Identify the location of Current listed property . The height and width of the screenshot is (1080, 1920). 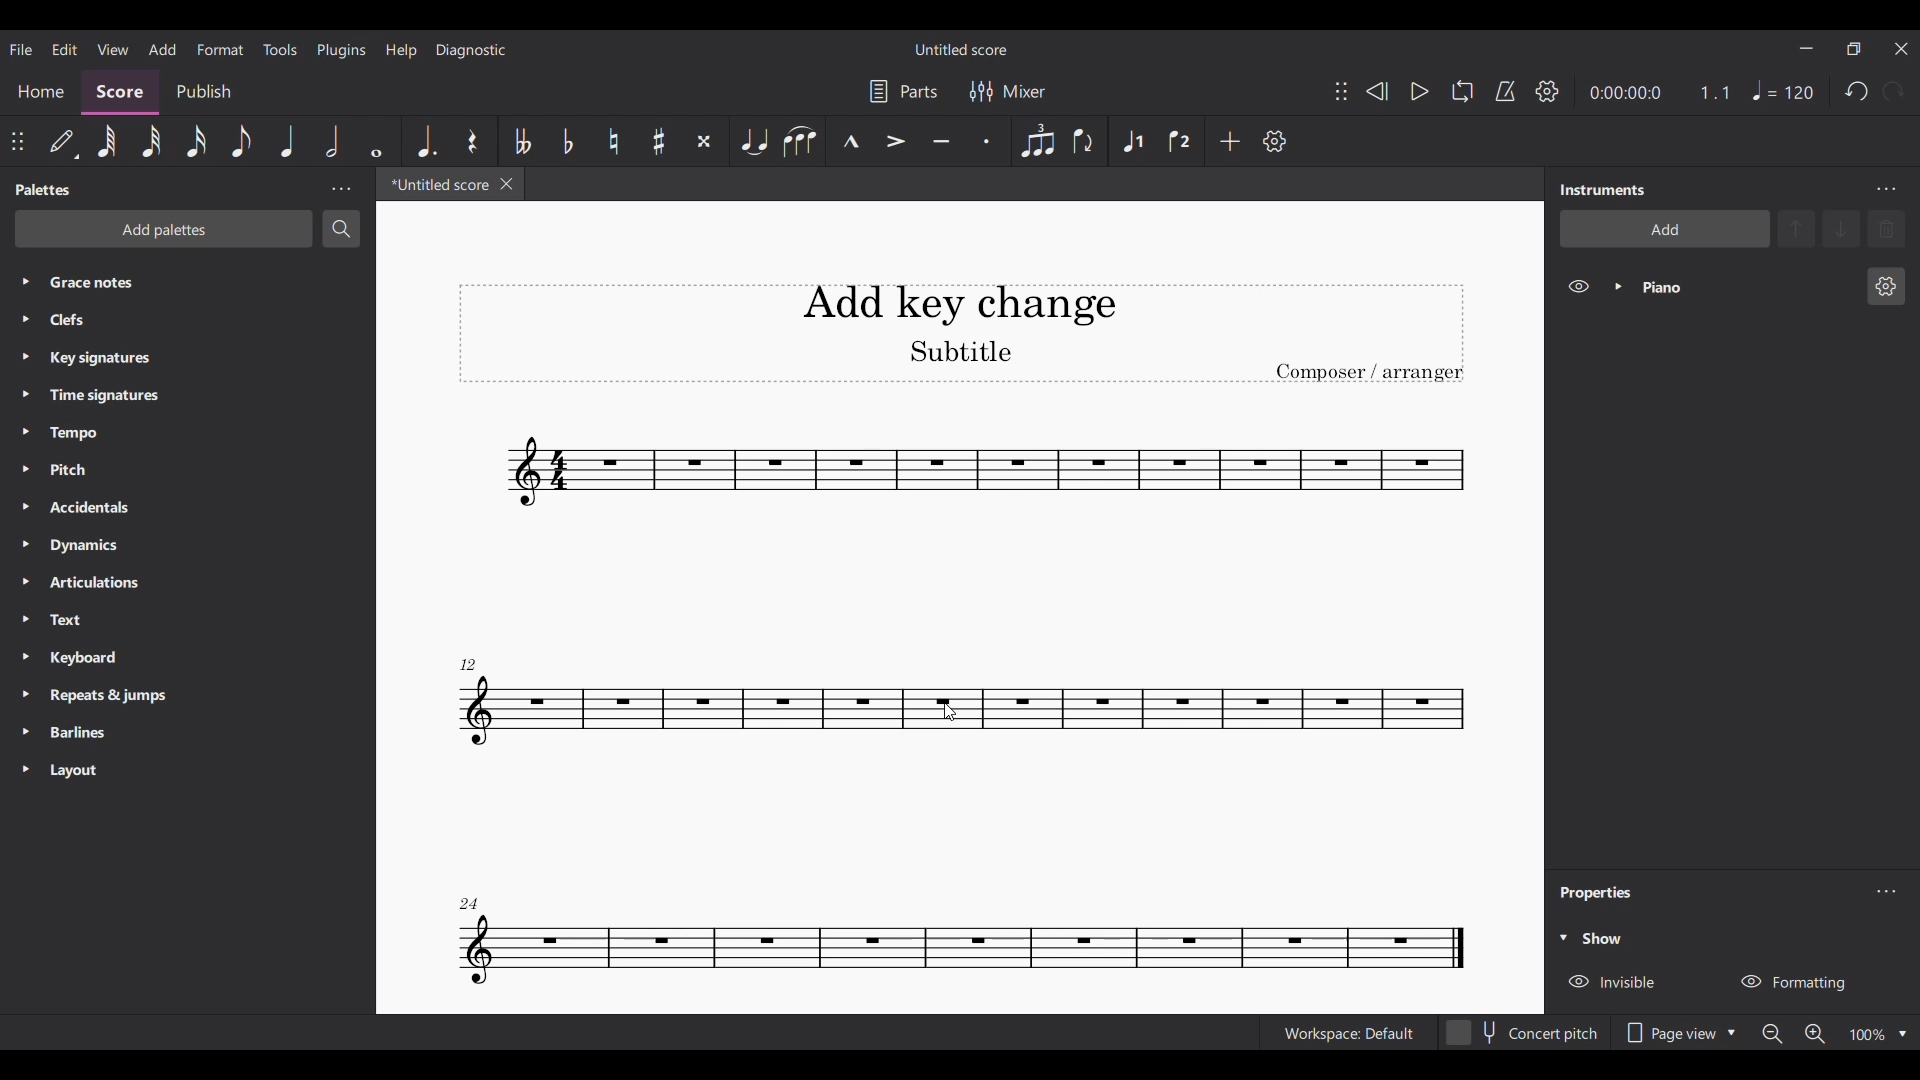
(1605, 939).